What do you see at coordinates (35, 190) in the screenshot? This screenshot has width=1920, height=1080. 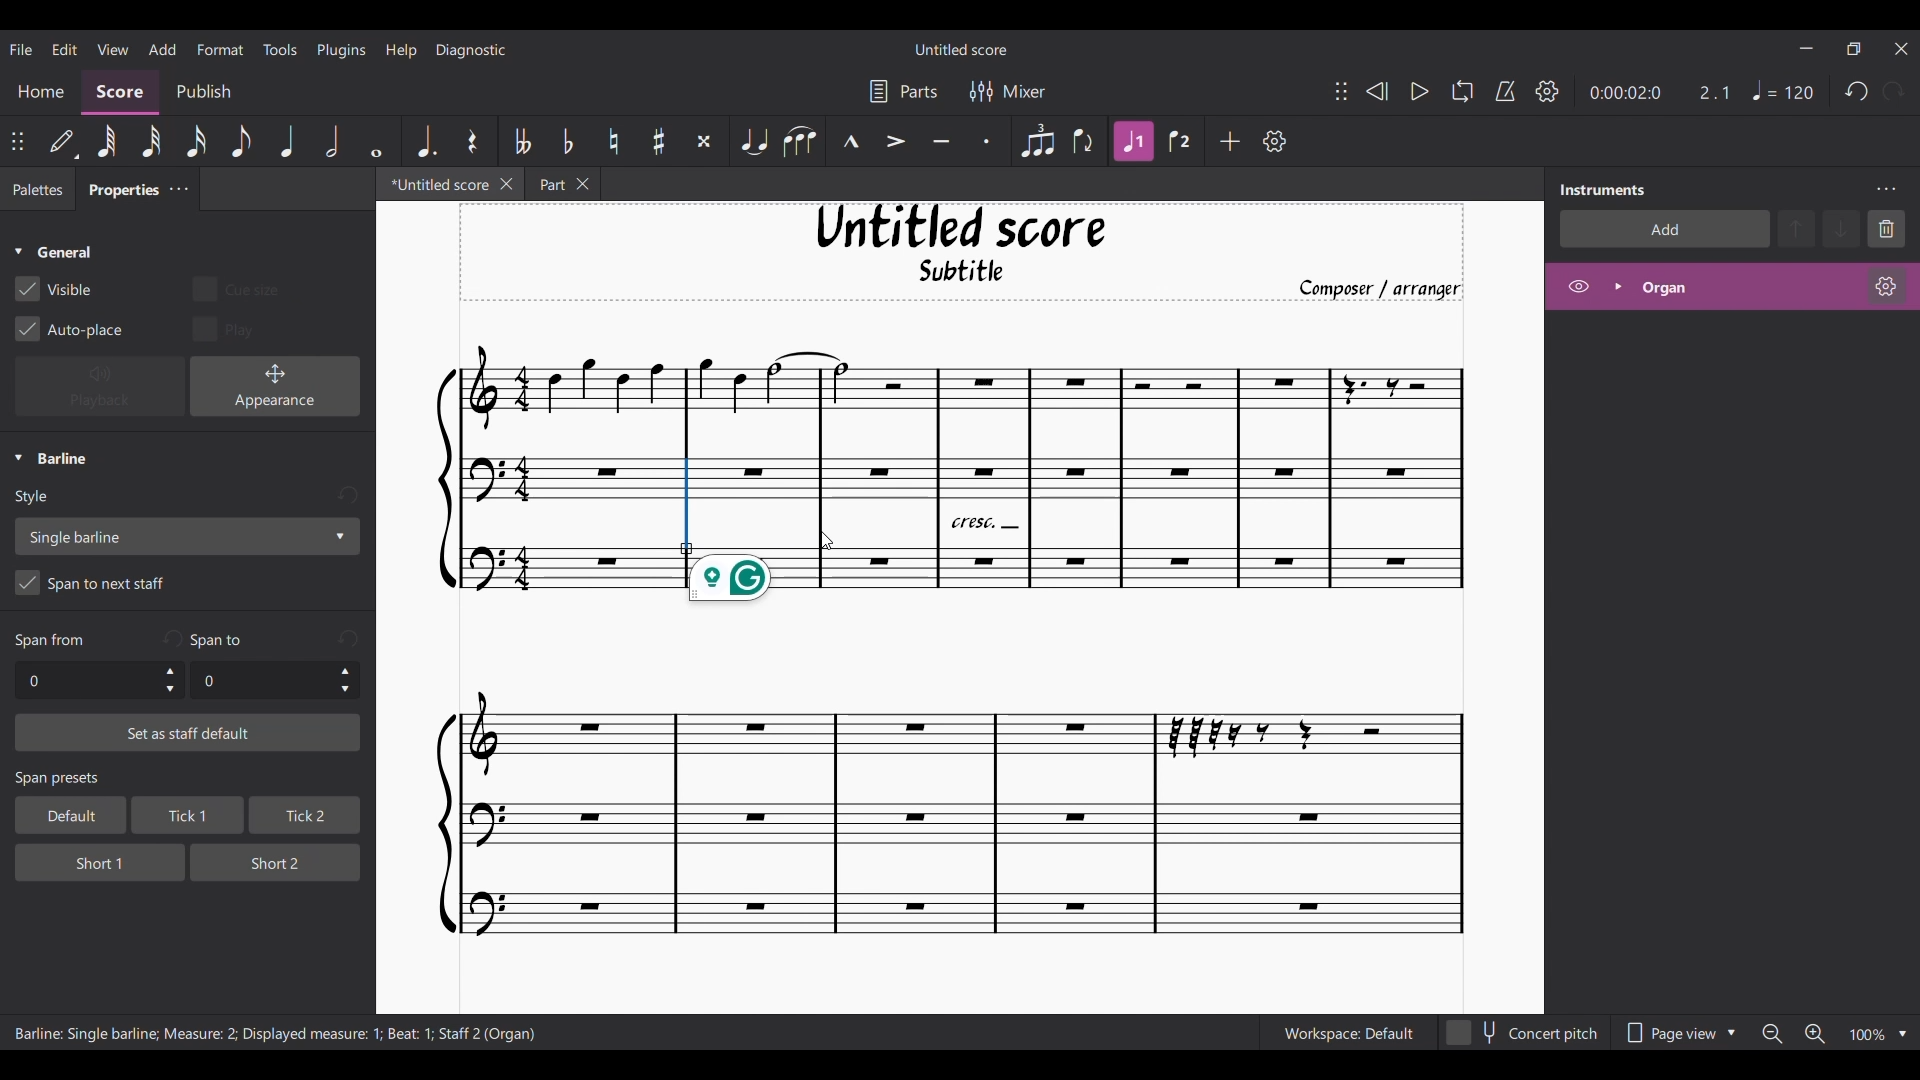 I see `Palette tab` at bounding box center [35, 190].